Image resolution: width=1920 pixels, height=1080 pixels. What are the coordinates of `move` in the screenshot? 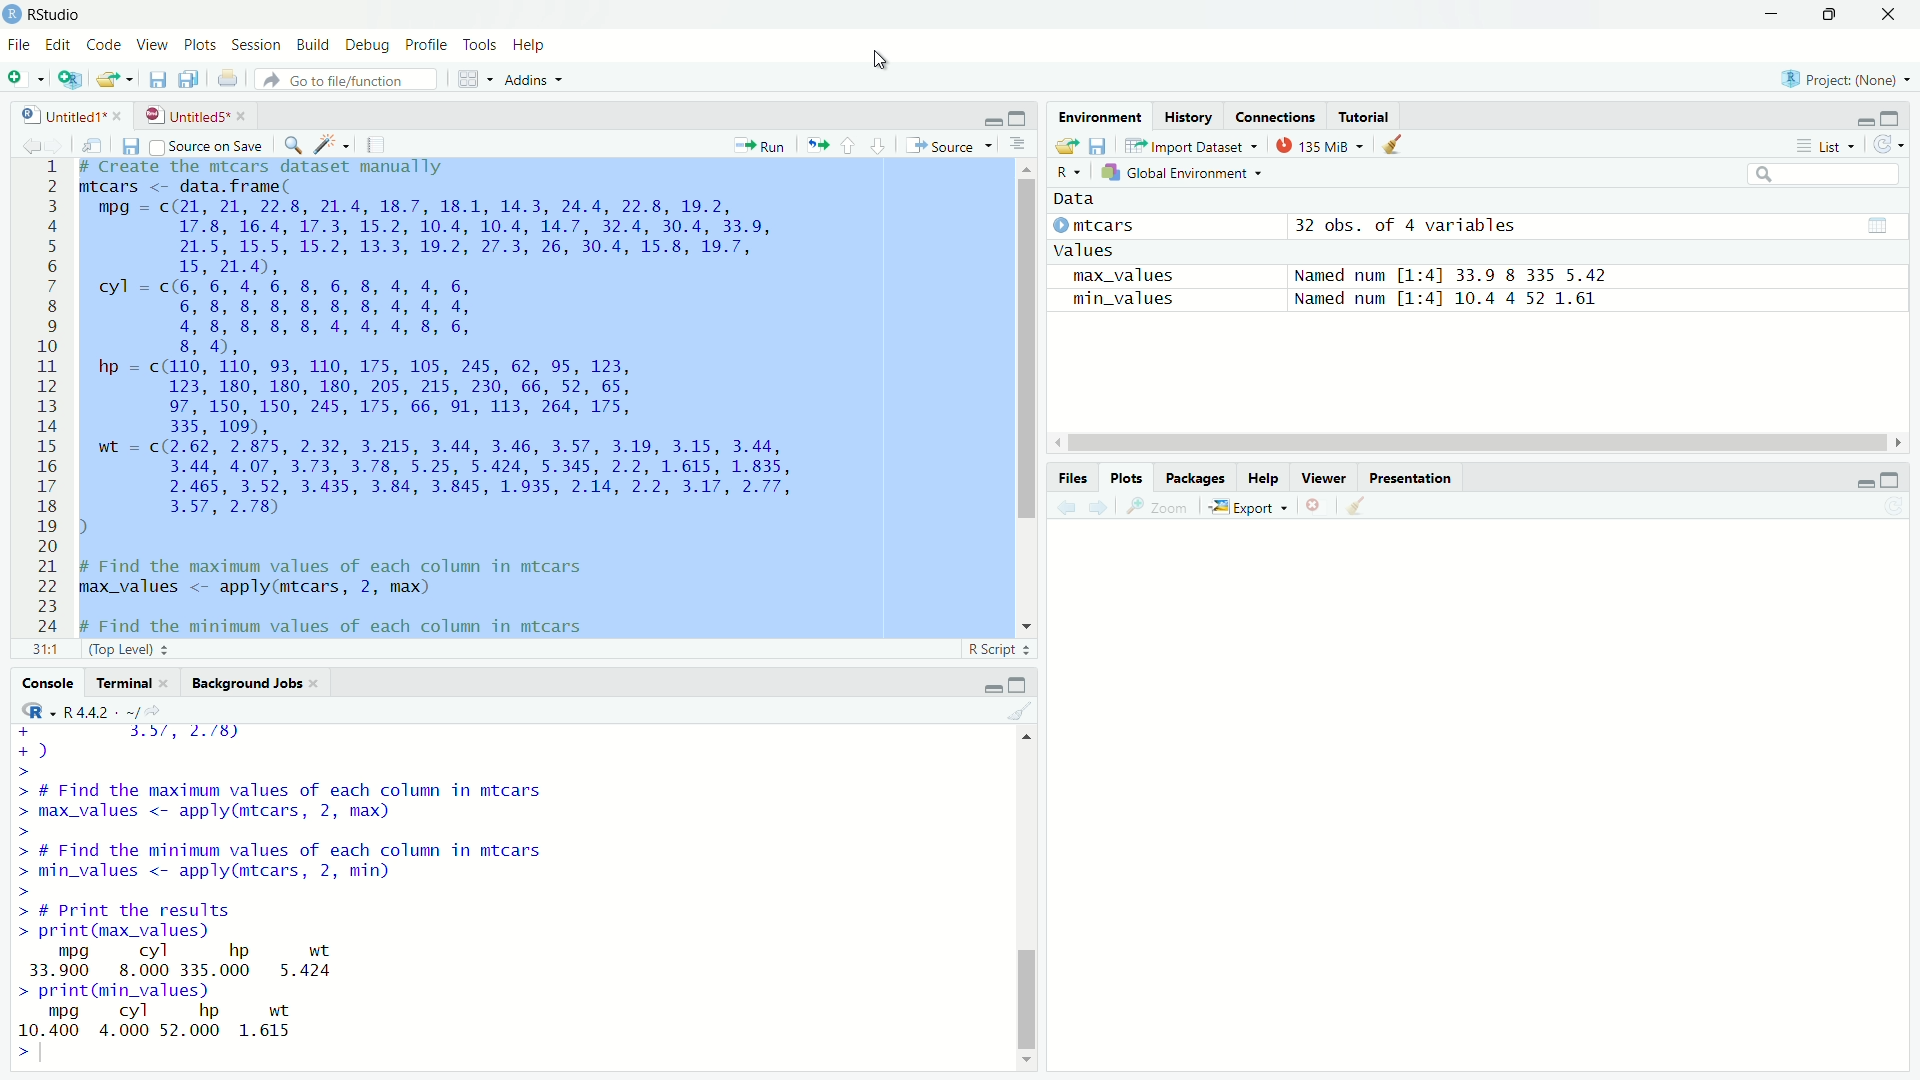 It's located at (816, 141).